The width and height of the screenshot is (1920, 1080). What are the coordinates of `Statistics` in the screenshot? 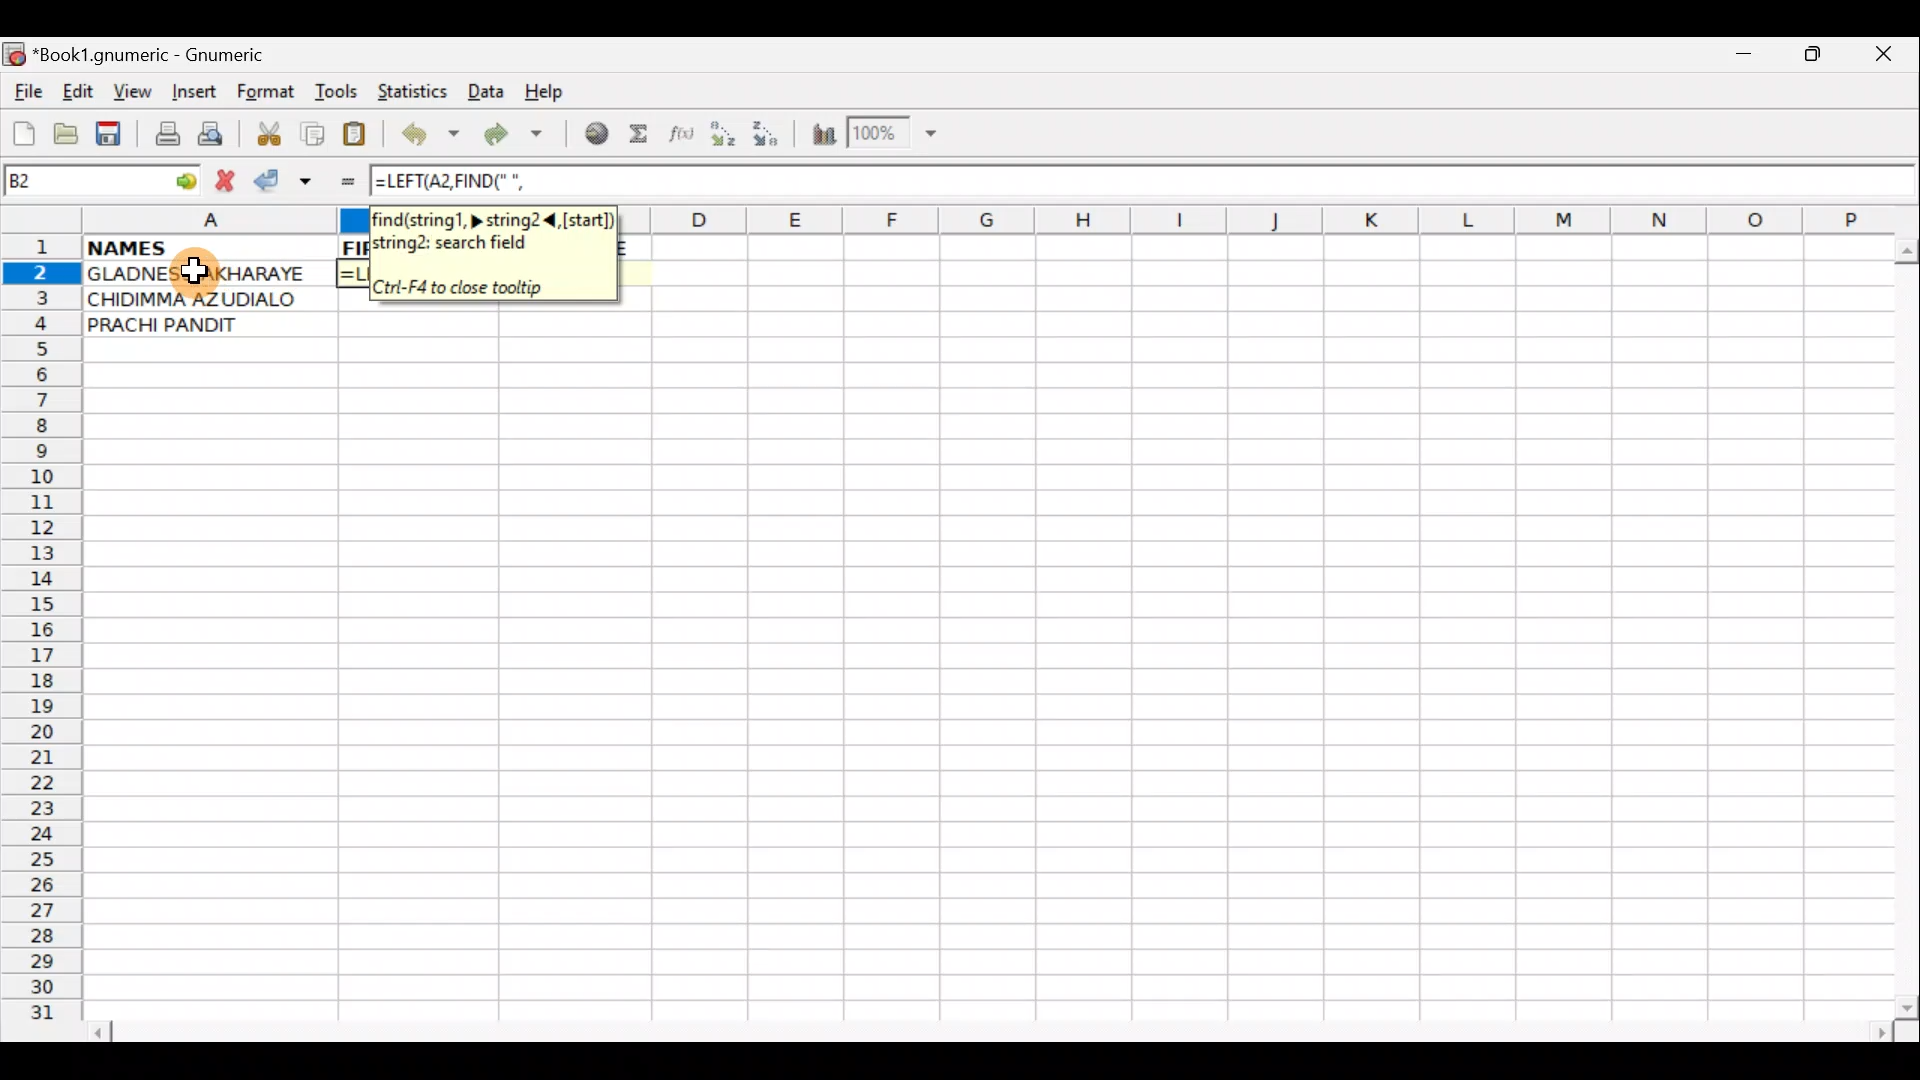 It's located at (418, 90).